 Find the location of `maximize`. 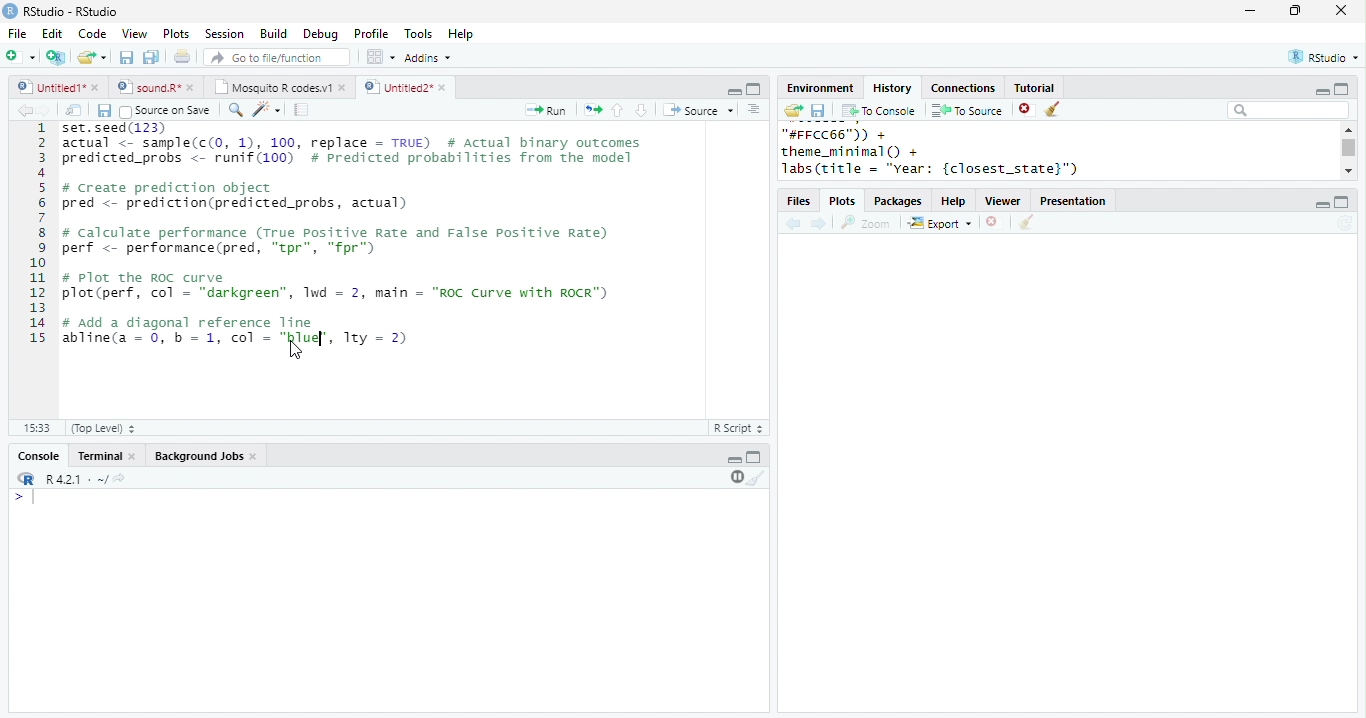

maximize is located at coordinates (1340, 88).